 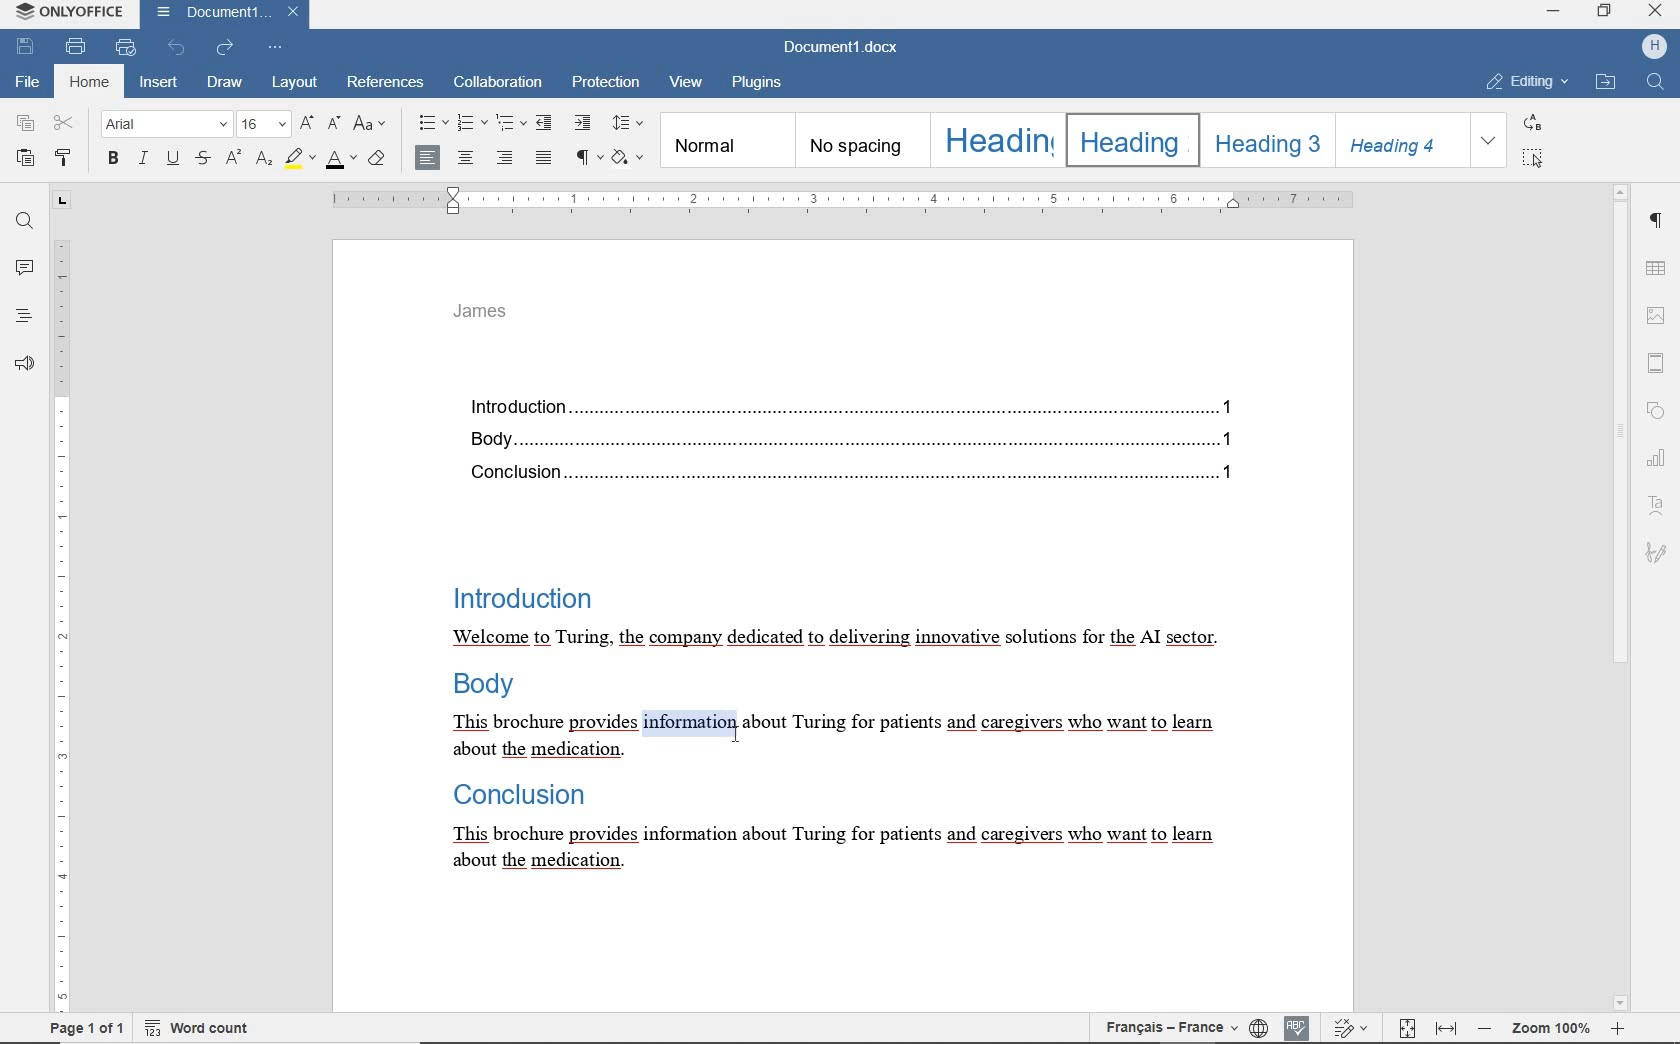 What do you see at coordinates (605, 84) in the screenshot?
I see `PROTECTION` at bounding box center [605, 84].